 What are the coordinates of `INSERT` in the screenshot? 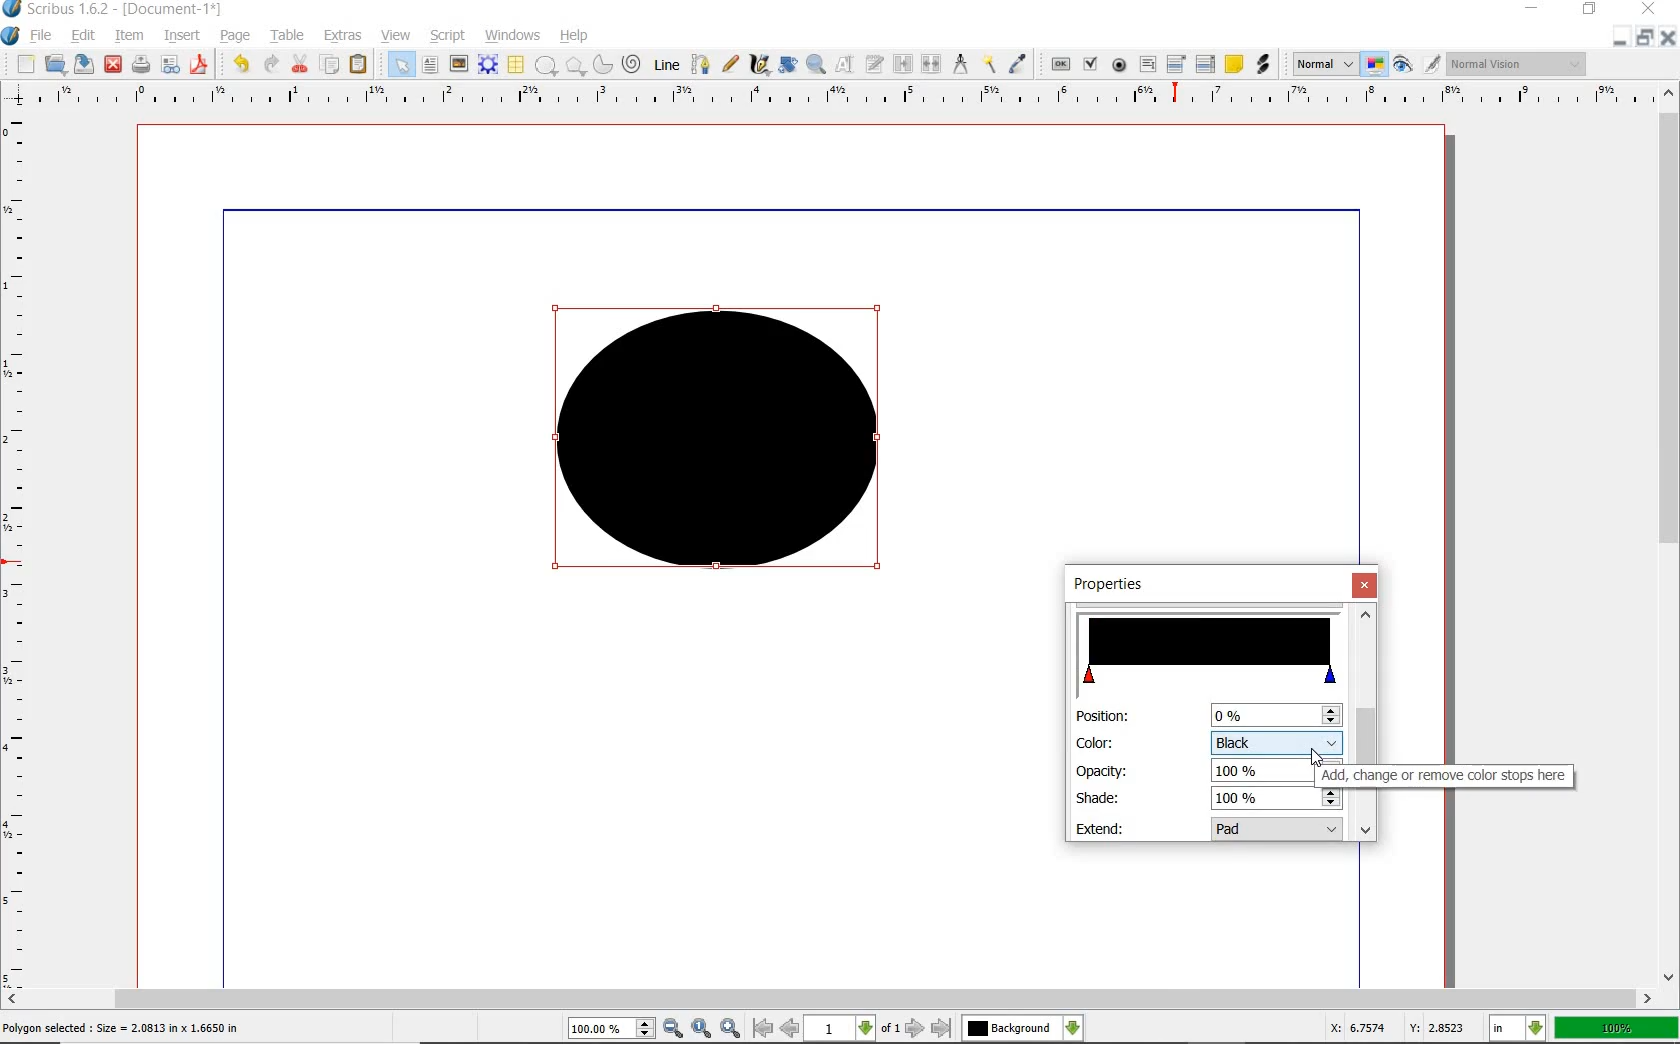 It's located at (182, 36).